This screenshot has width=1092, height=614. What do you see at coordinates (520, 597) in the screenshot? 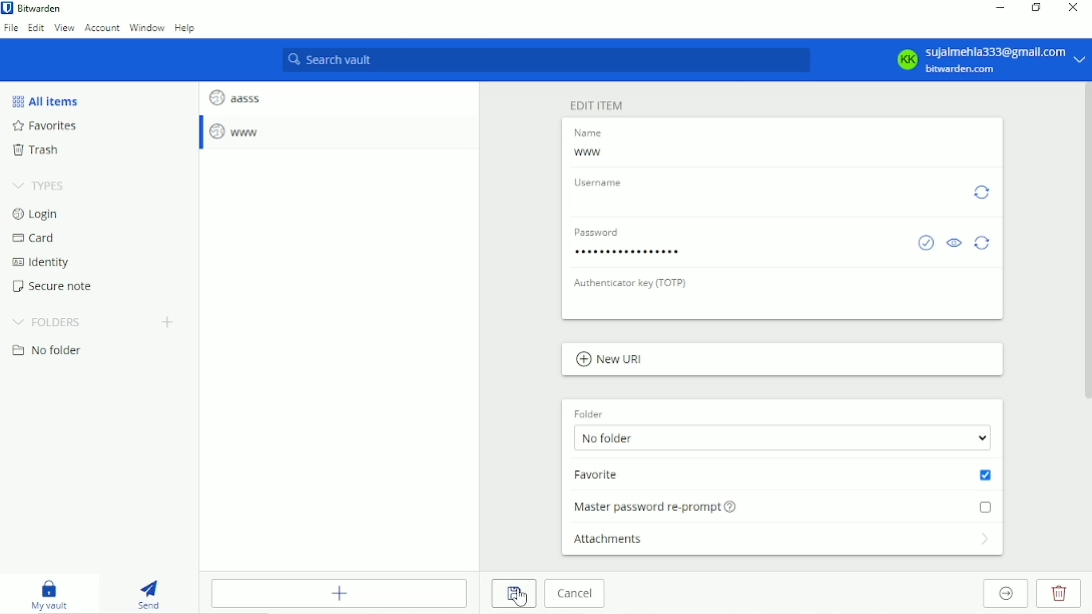
I see `Cursor` at bounding box center [520, 597].